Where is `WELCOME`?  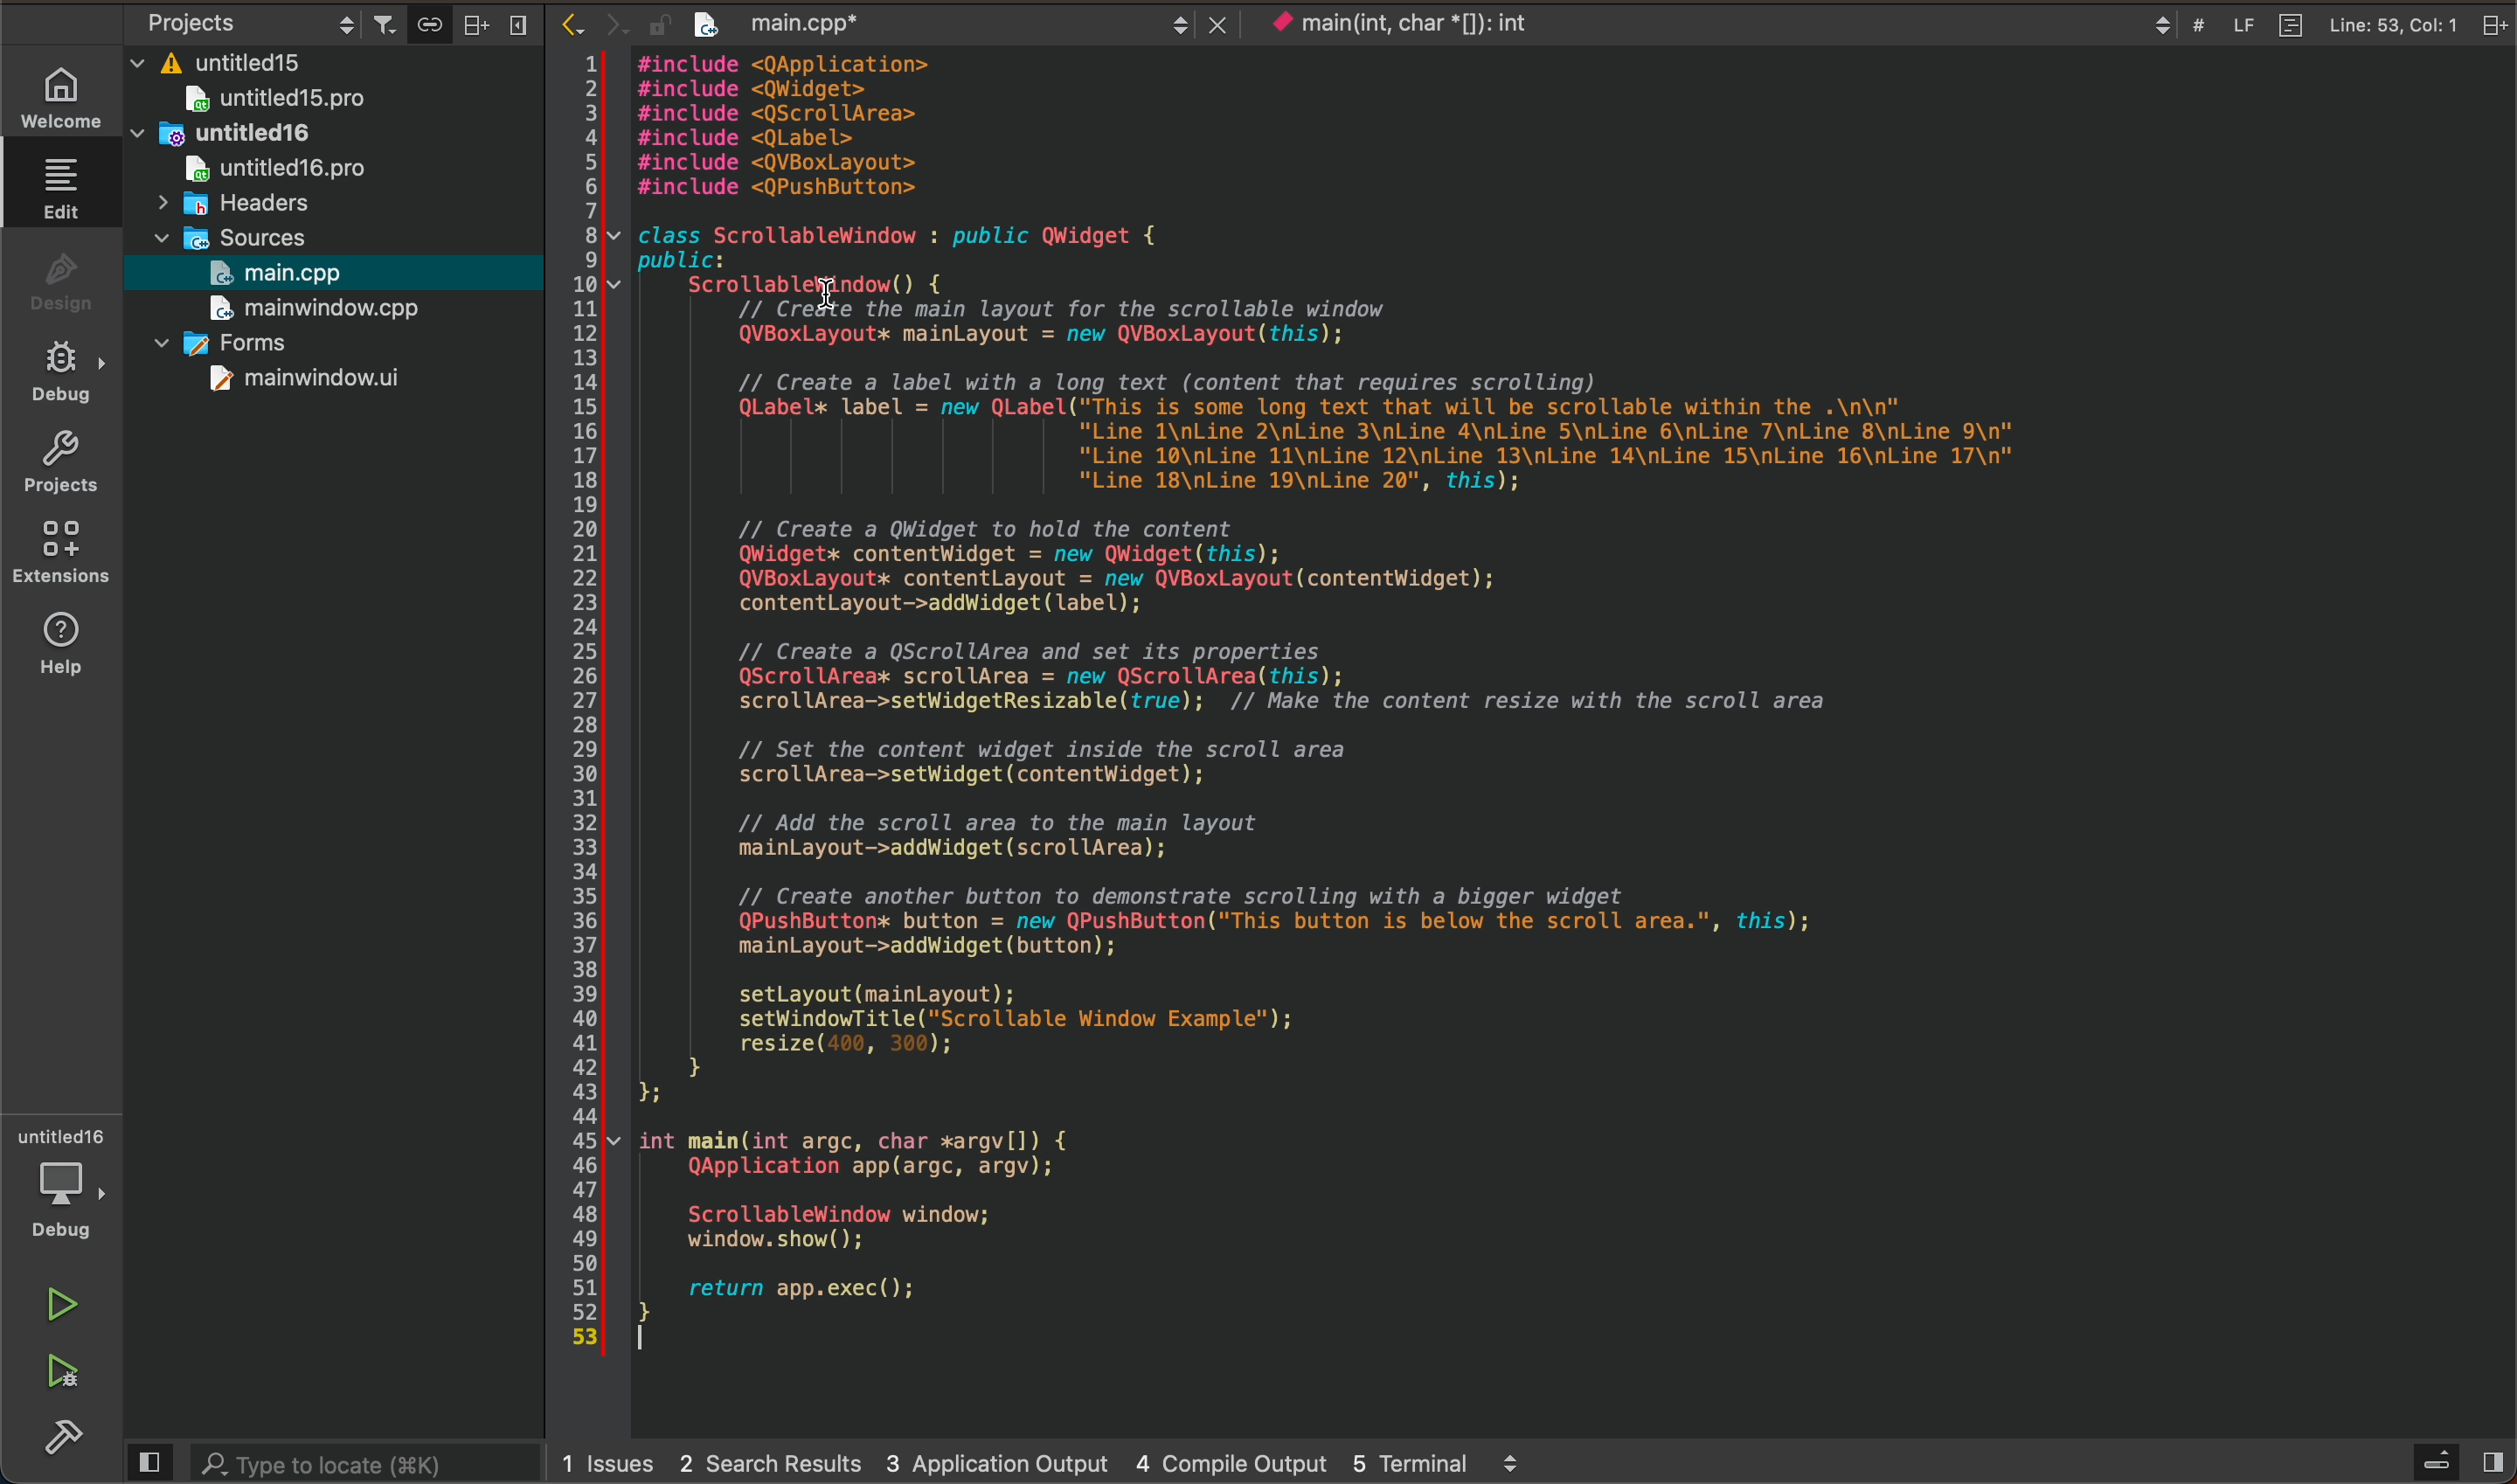
WELCOME is located at coordinates (62, 94).